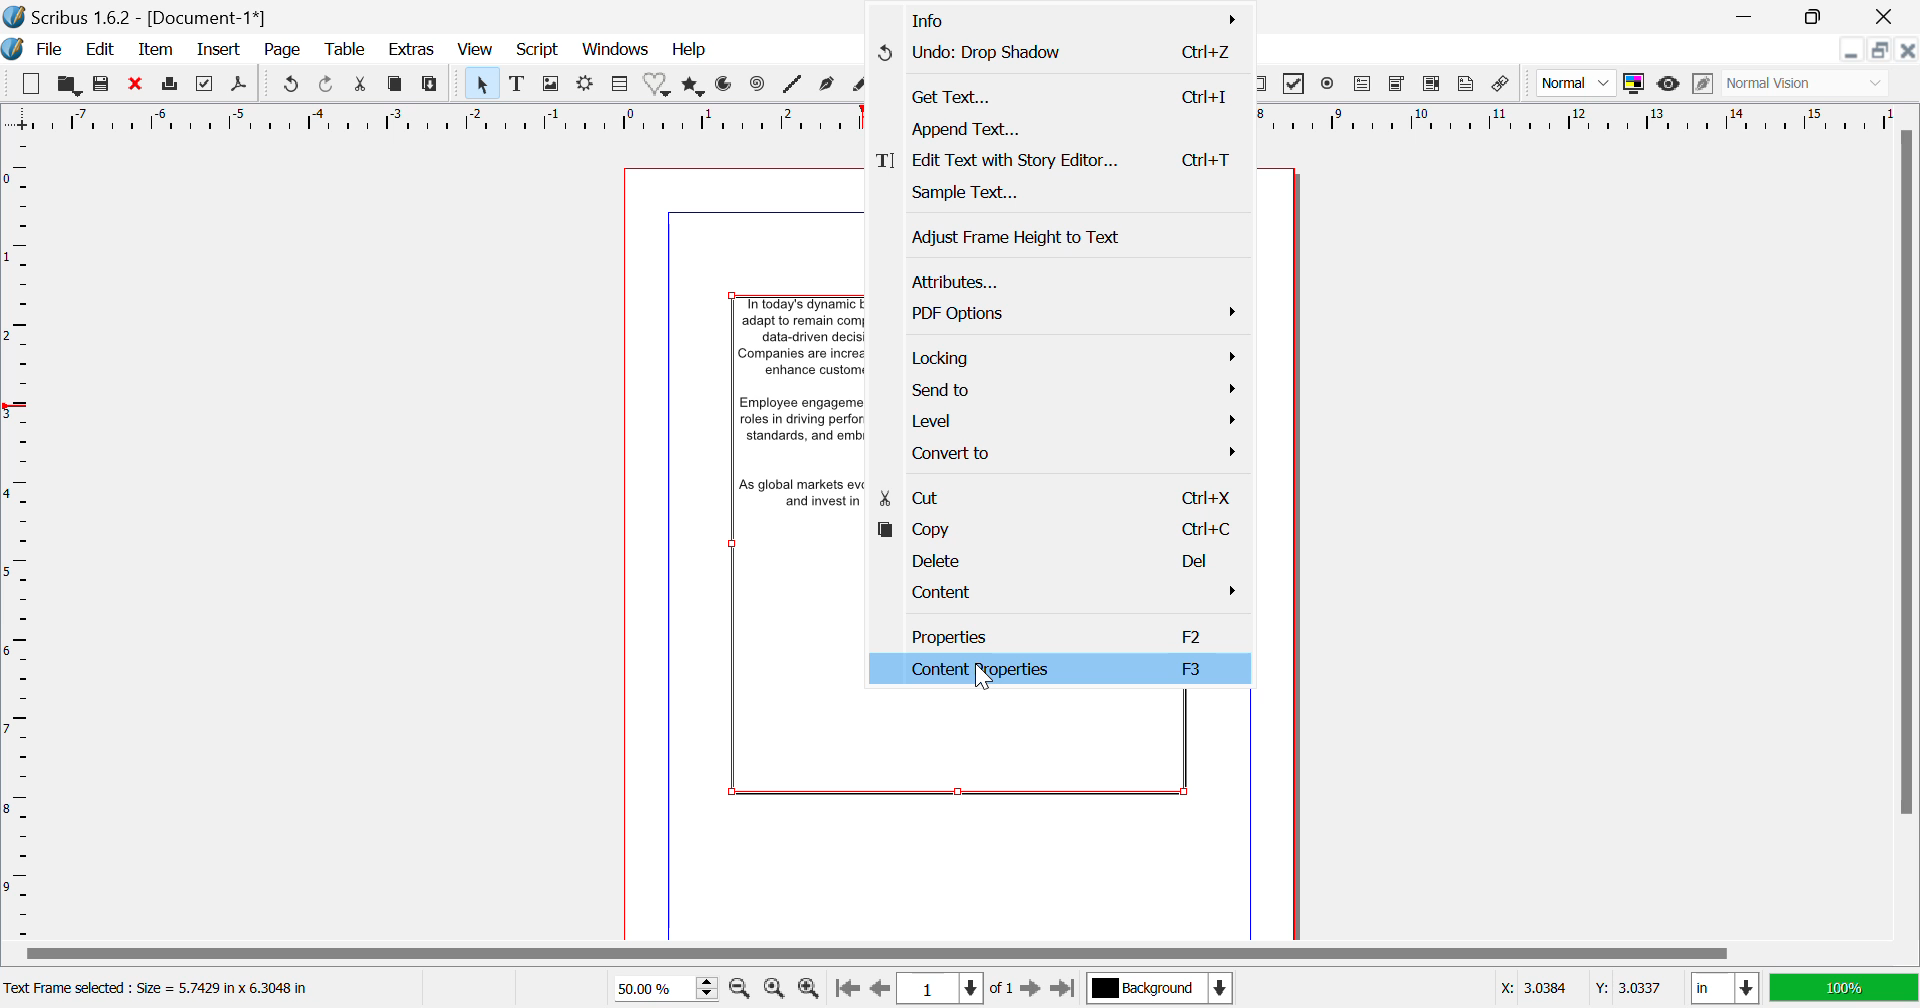 This screenshot has width=1920, height=1008. I want to click on Edit, so click(100, 52).